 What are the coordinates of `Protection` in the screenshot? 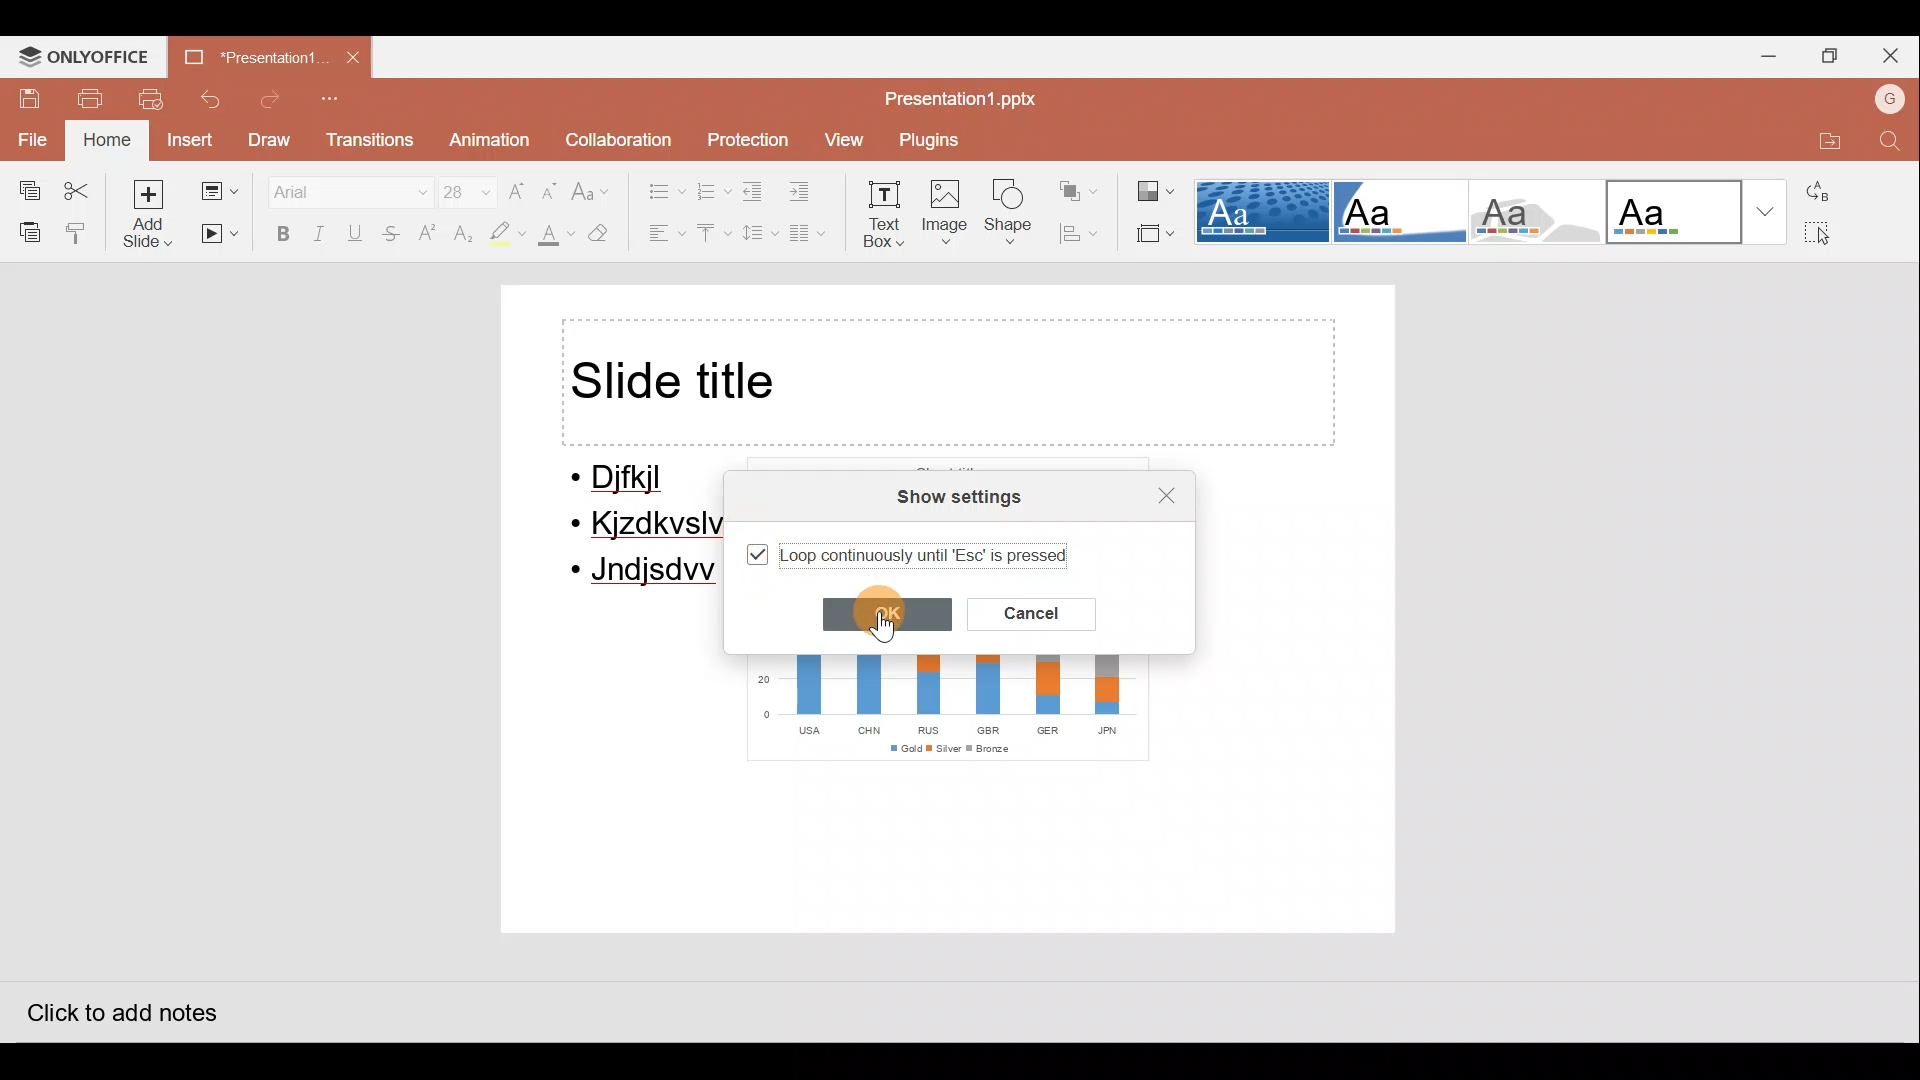 It's located at (748, 136).